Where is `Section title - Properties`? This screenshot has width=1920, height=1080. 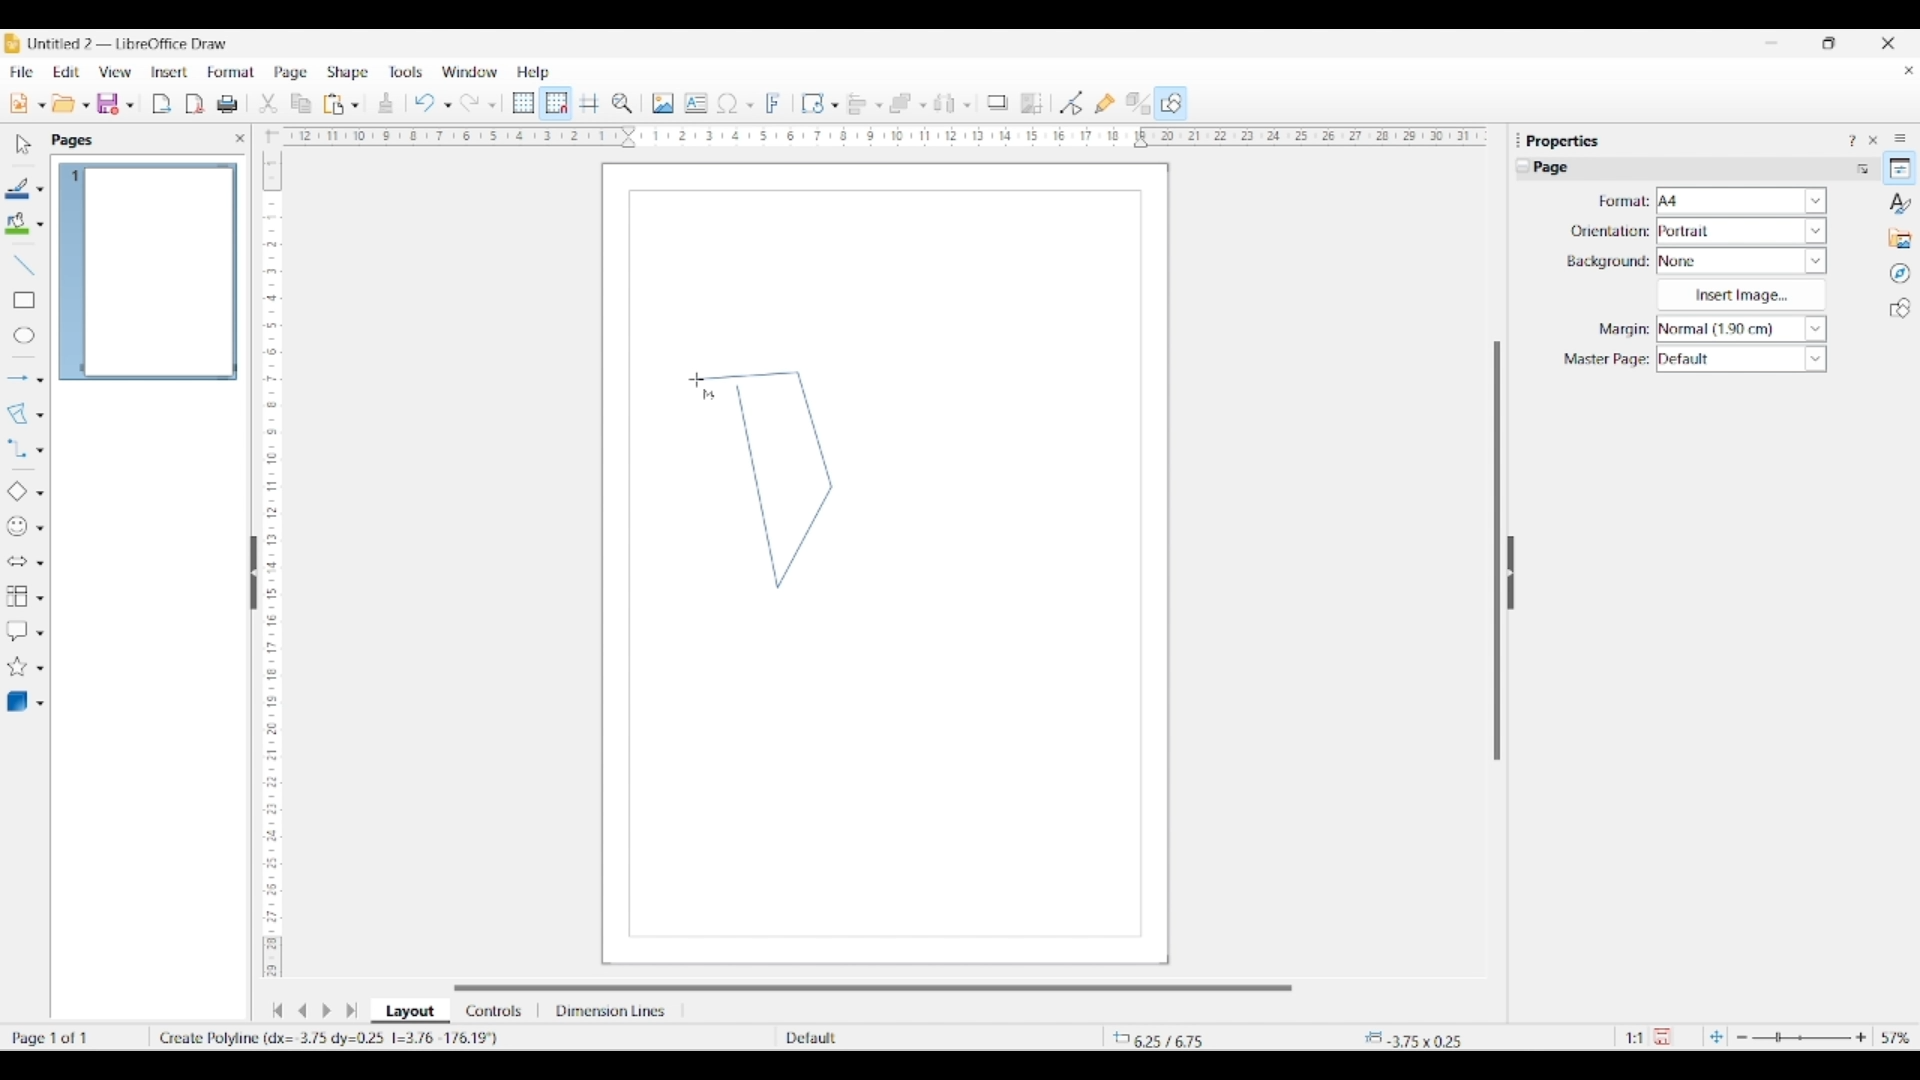
Section title - Properties is located at coordinates (1565, 140).